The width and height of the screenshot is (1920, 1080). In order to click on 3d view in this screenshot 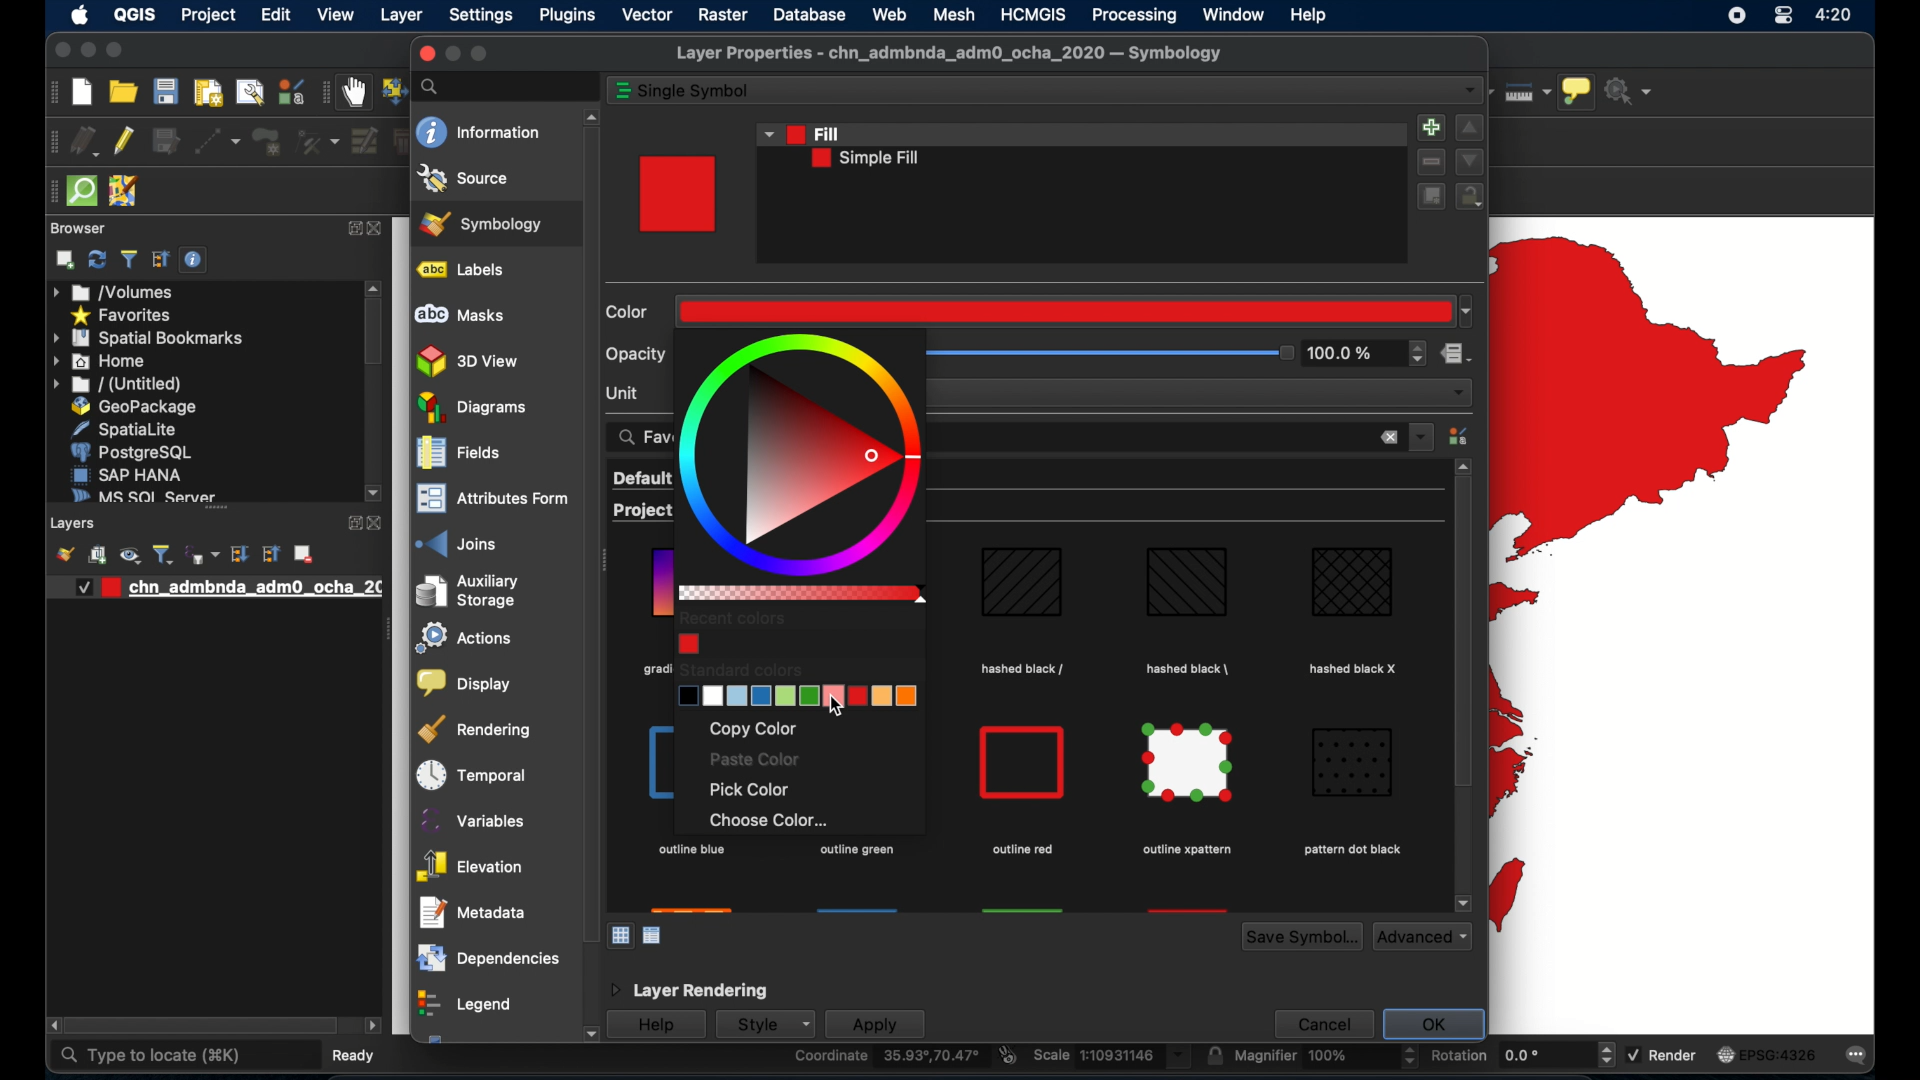, I will do `click(469, 361)`.